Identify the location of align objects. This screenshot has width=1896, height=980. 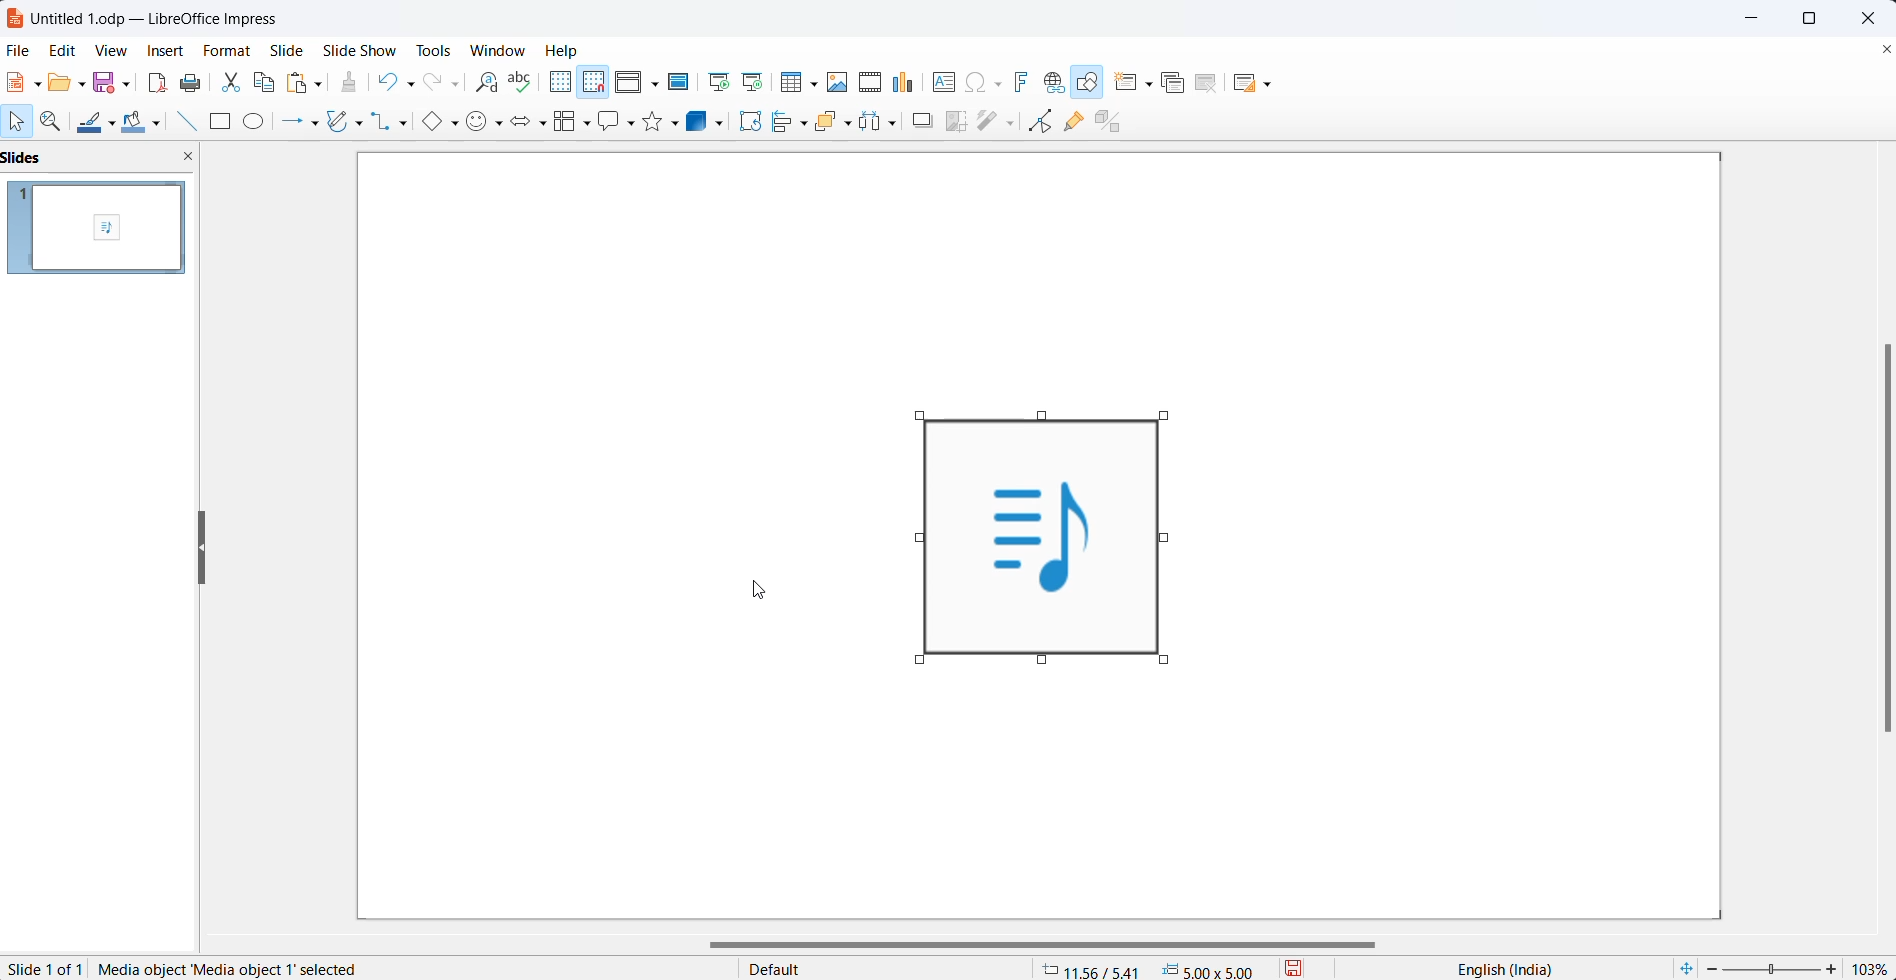
(783, 126).